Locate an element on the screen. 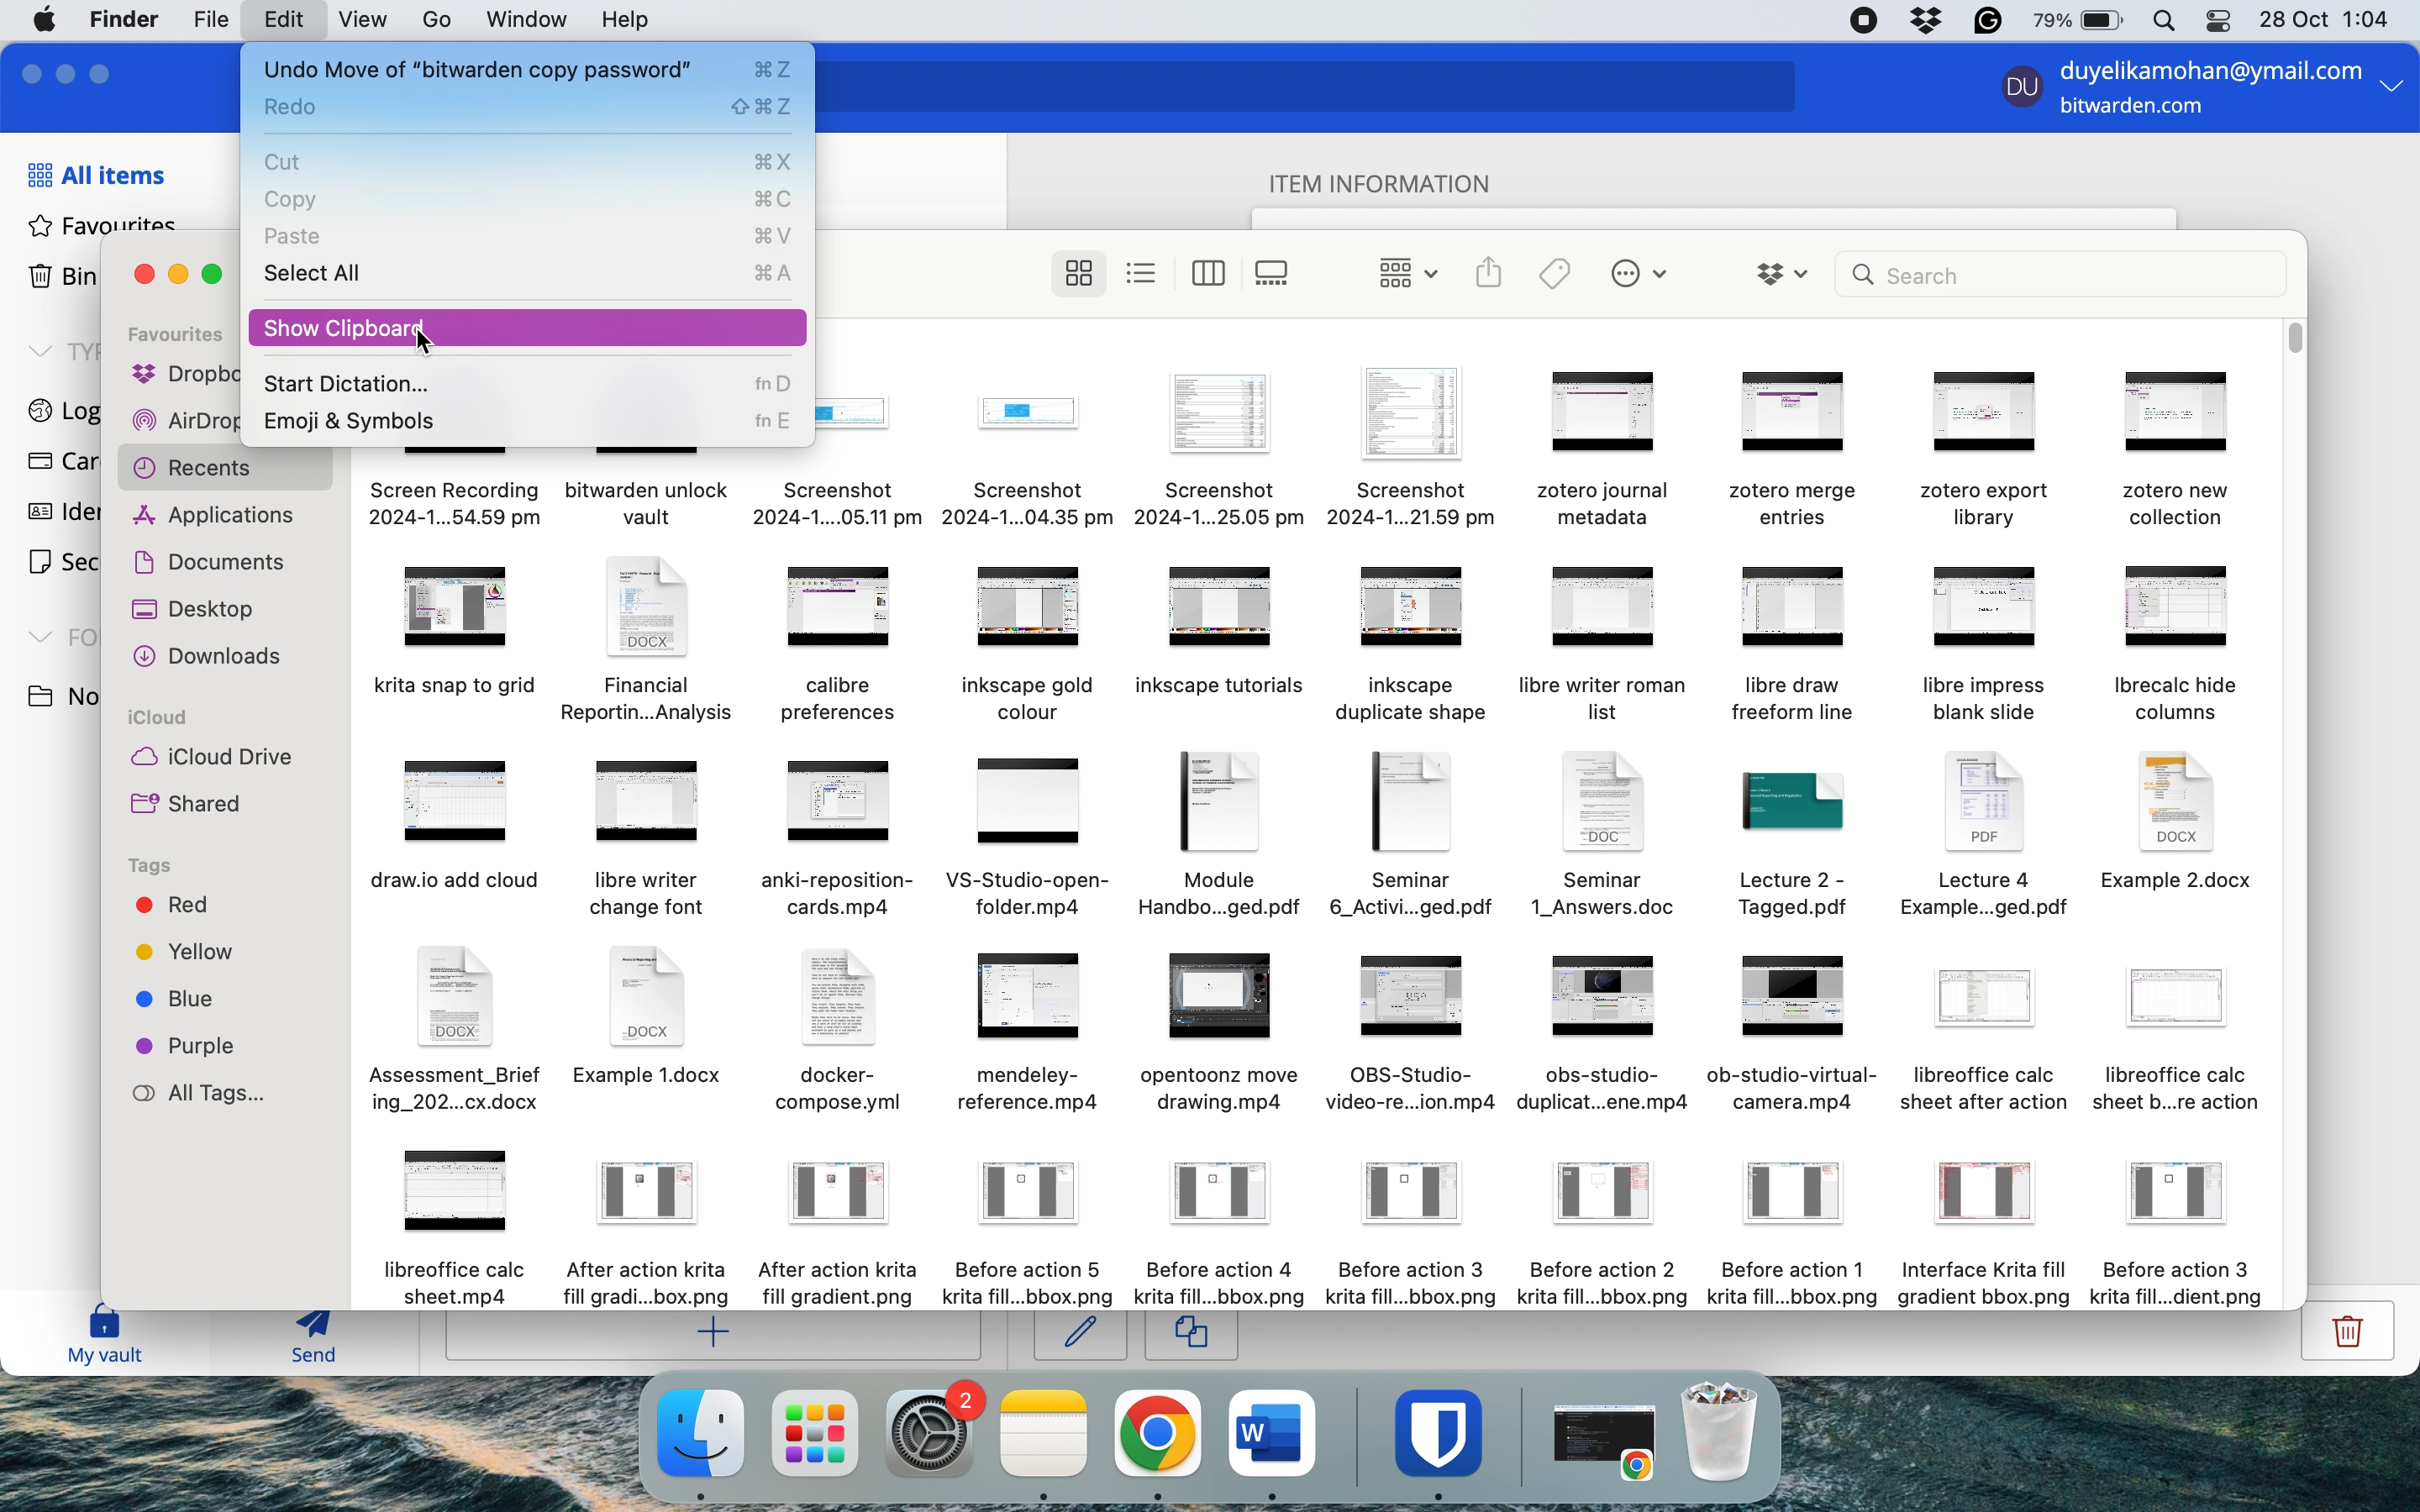  edit is located at coordinates (1082, 1337).